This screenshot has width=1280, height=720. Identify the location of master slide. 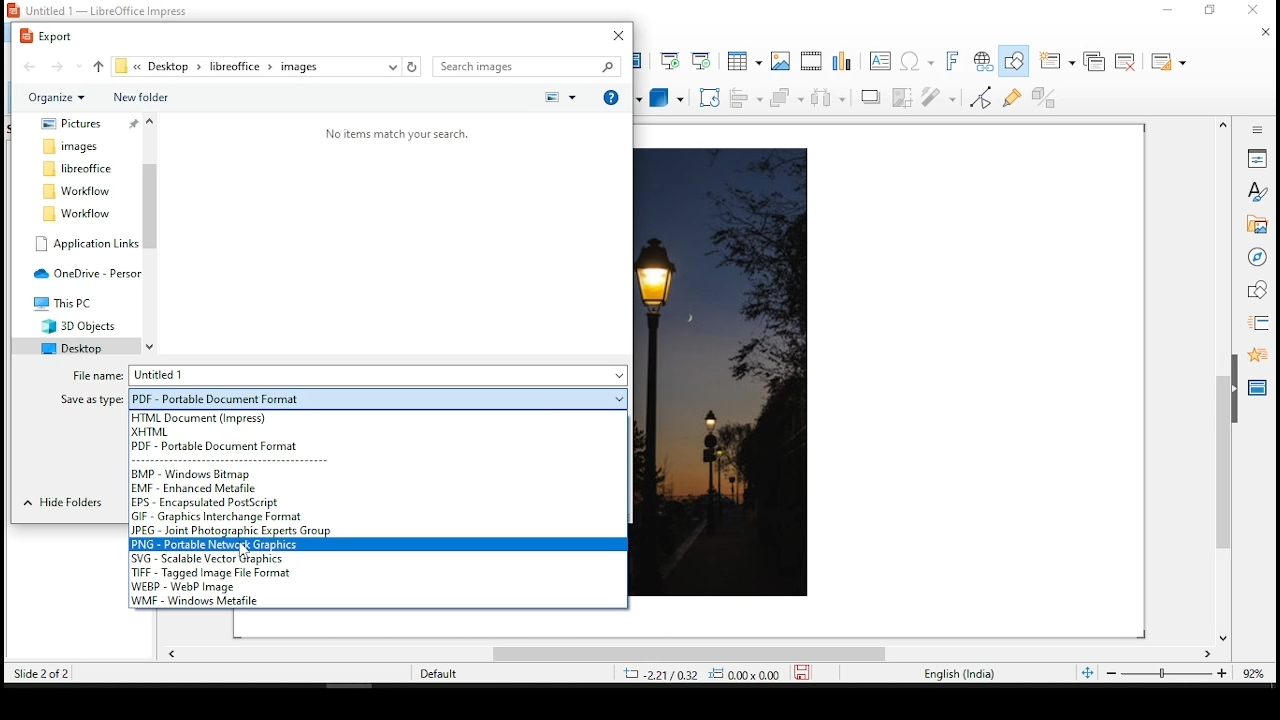
(641, 60).